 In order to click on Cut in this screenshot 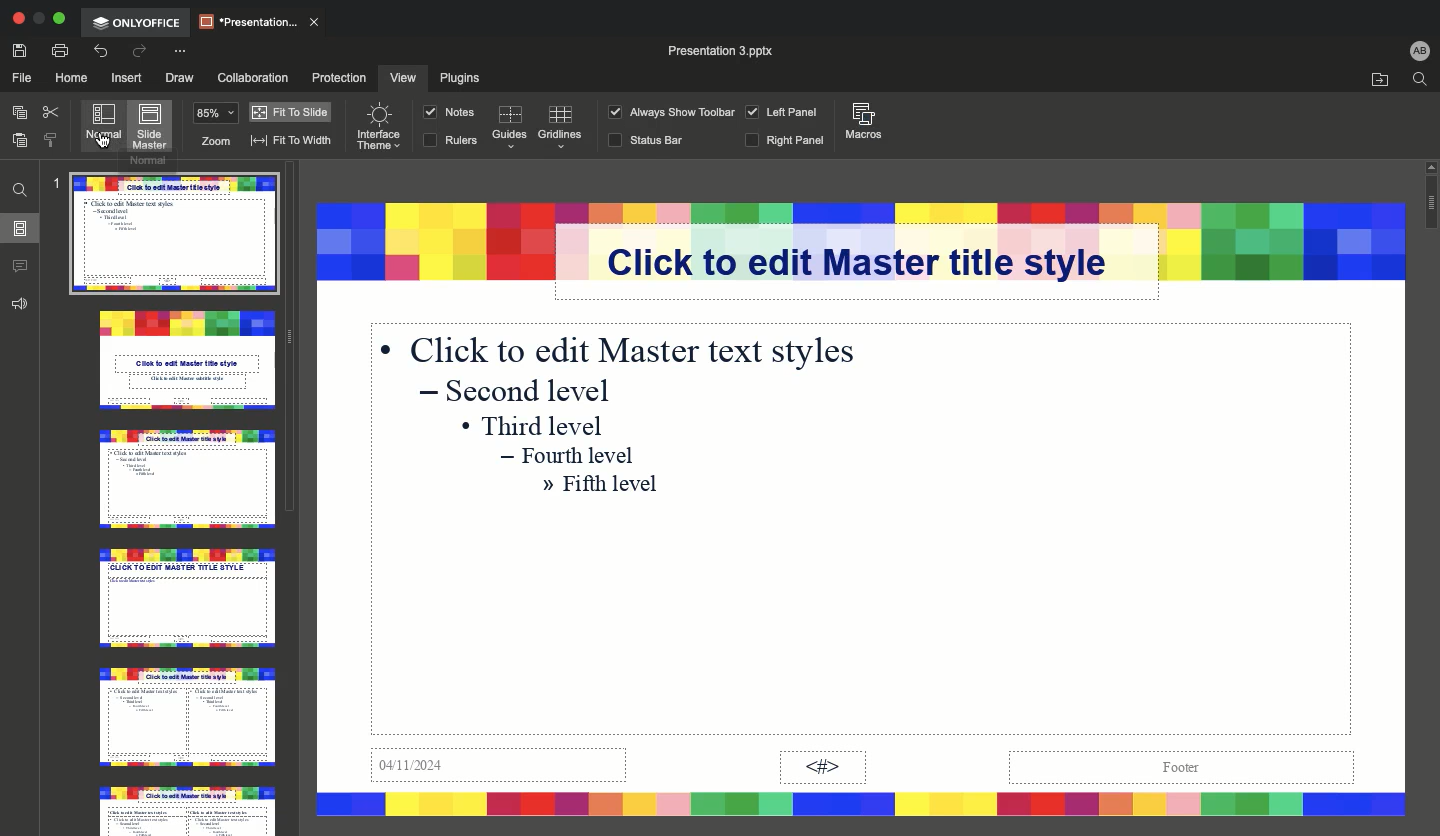, I will do `click(53, 114)`.